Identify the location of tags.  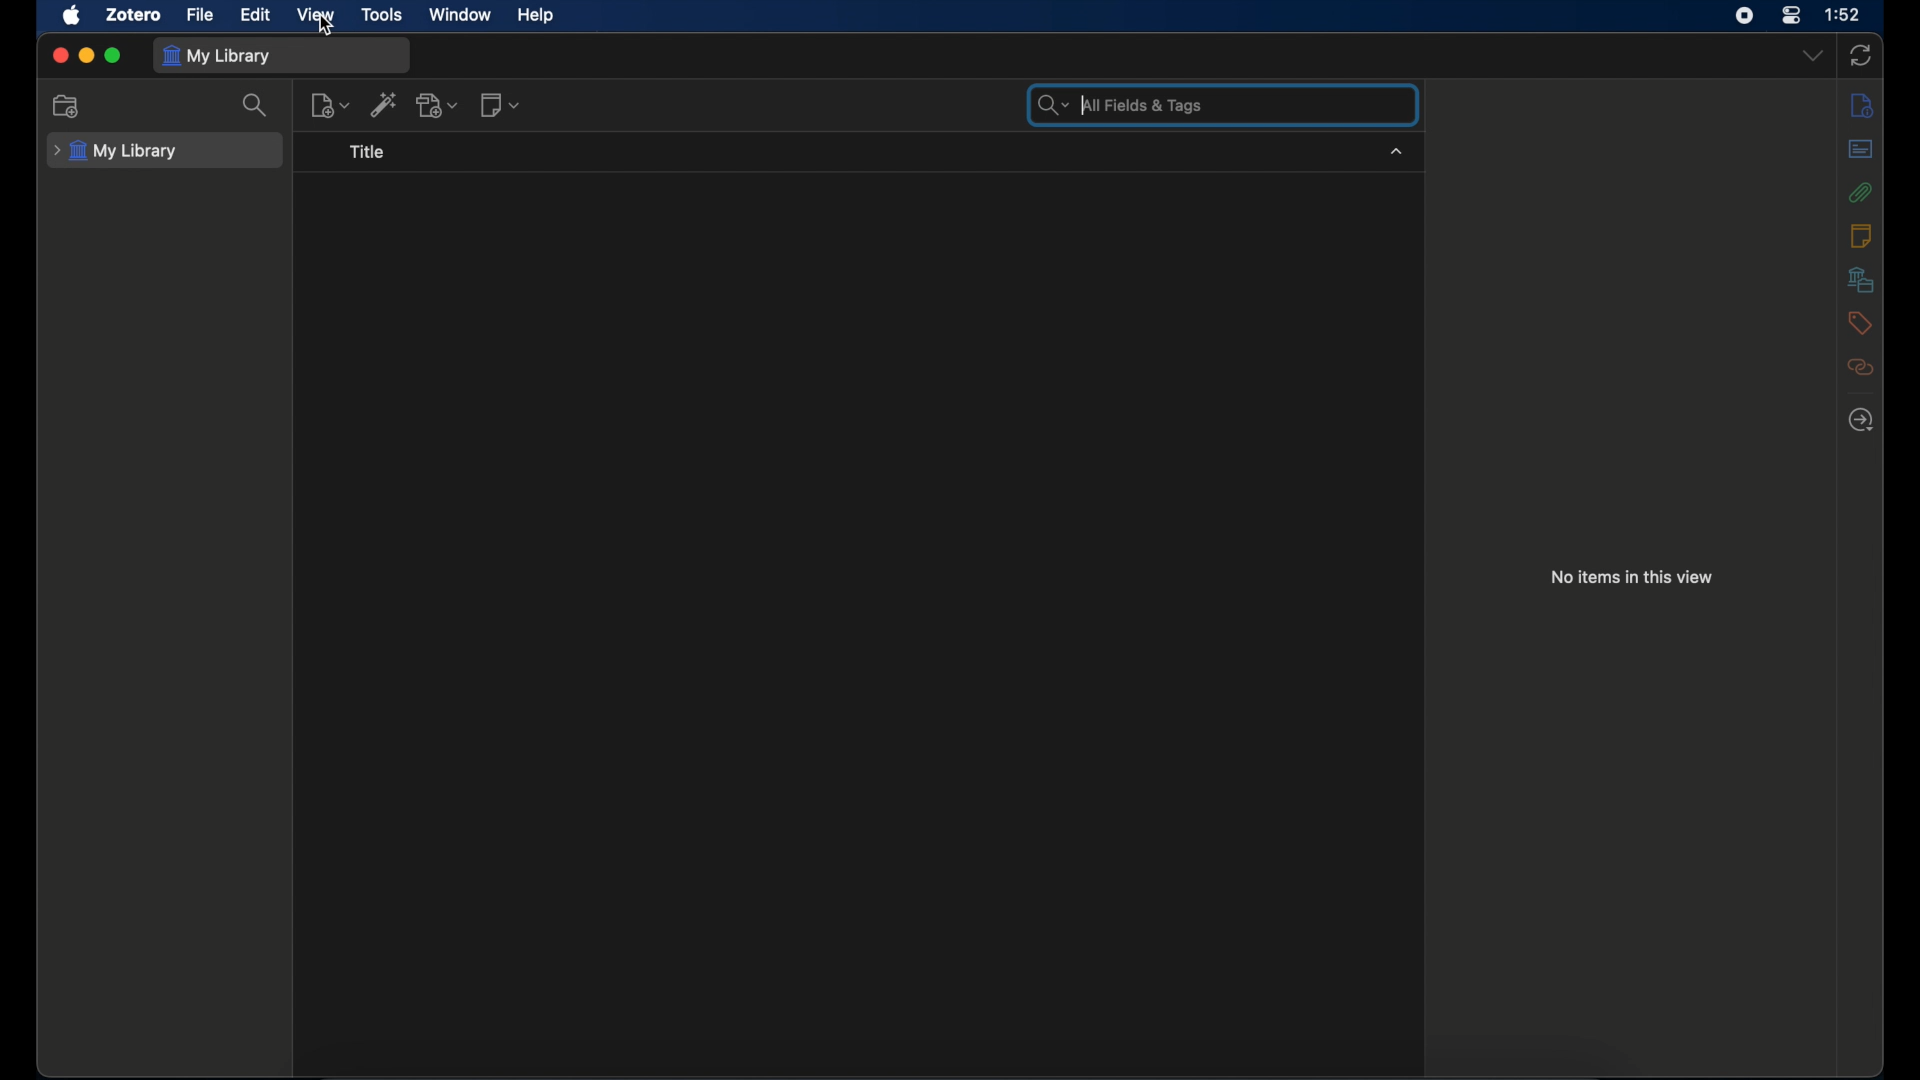
(1858, 323).